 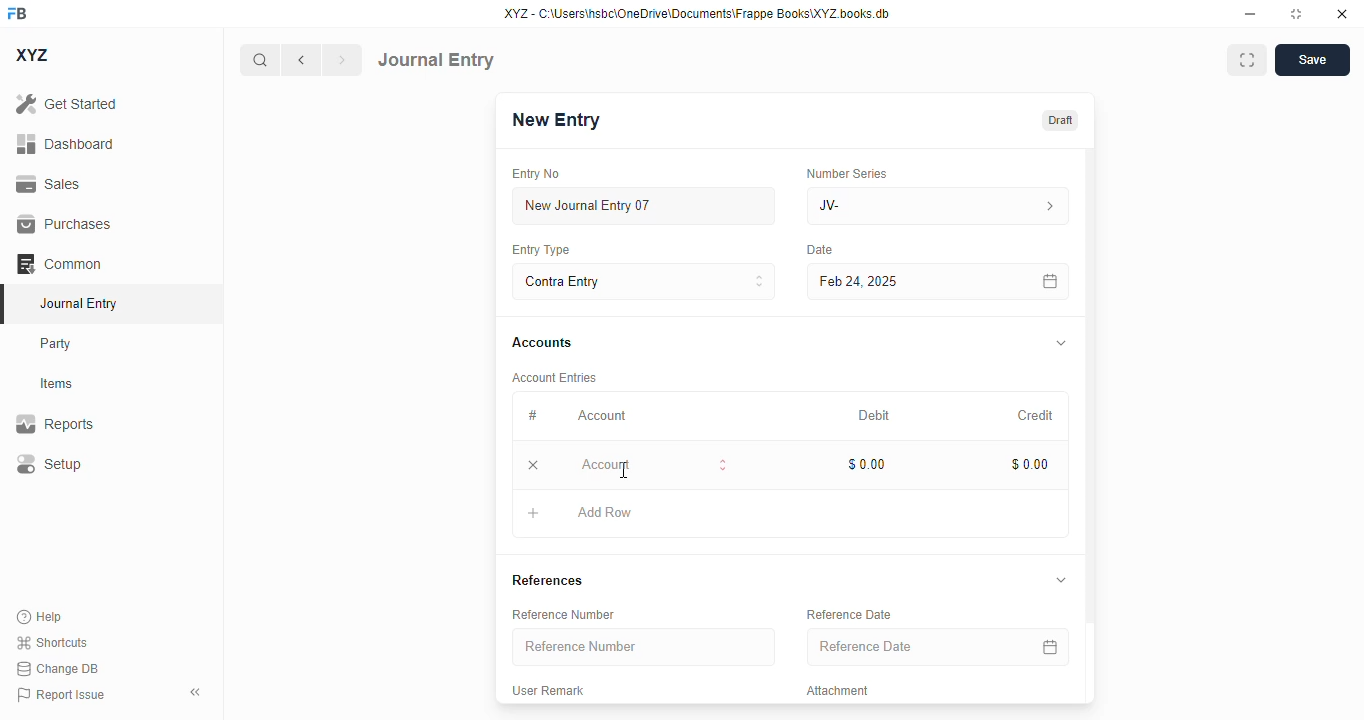 I want to click on close, so click(x=1342, y=14).